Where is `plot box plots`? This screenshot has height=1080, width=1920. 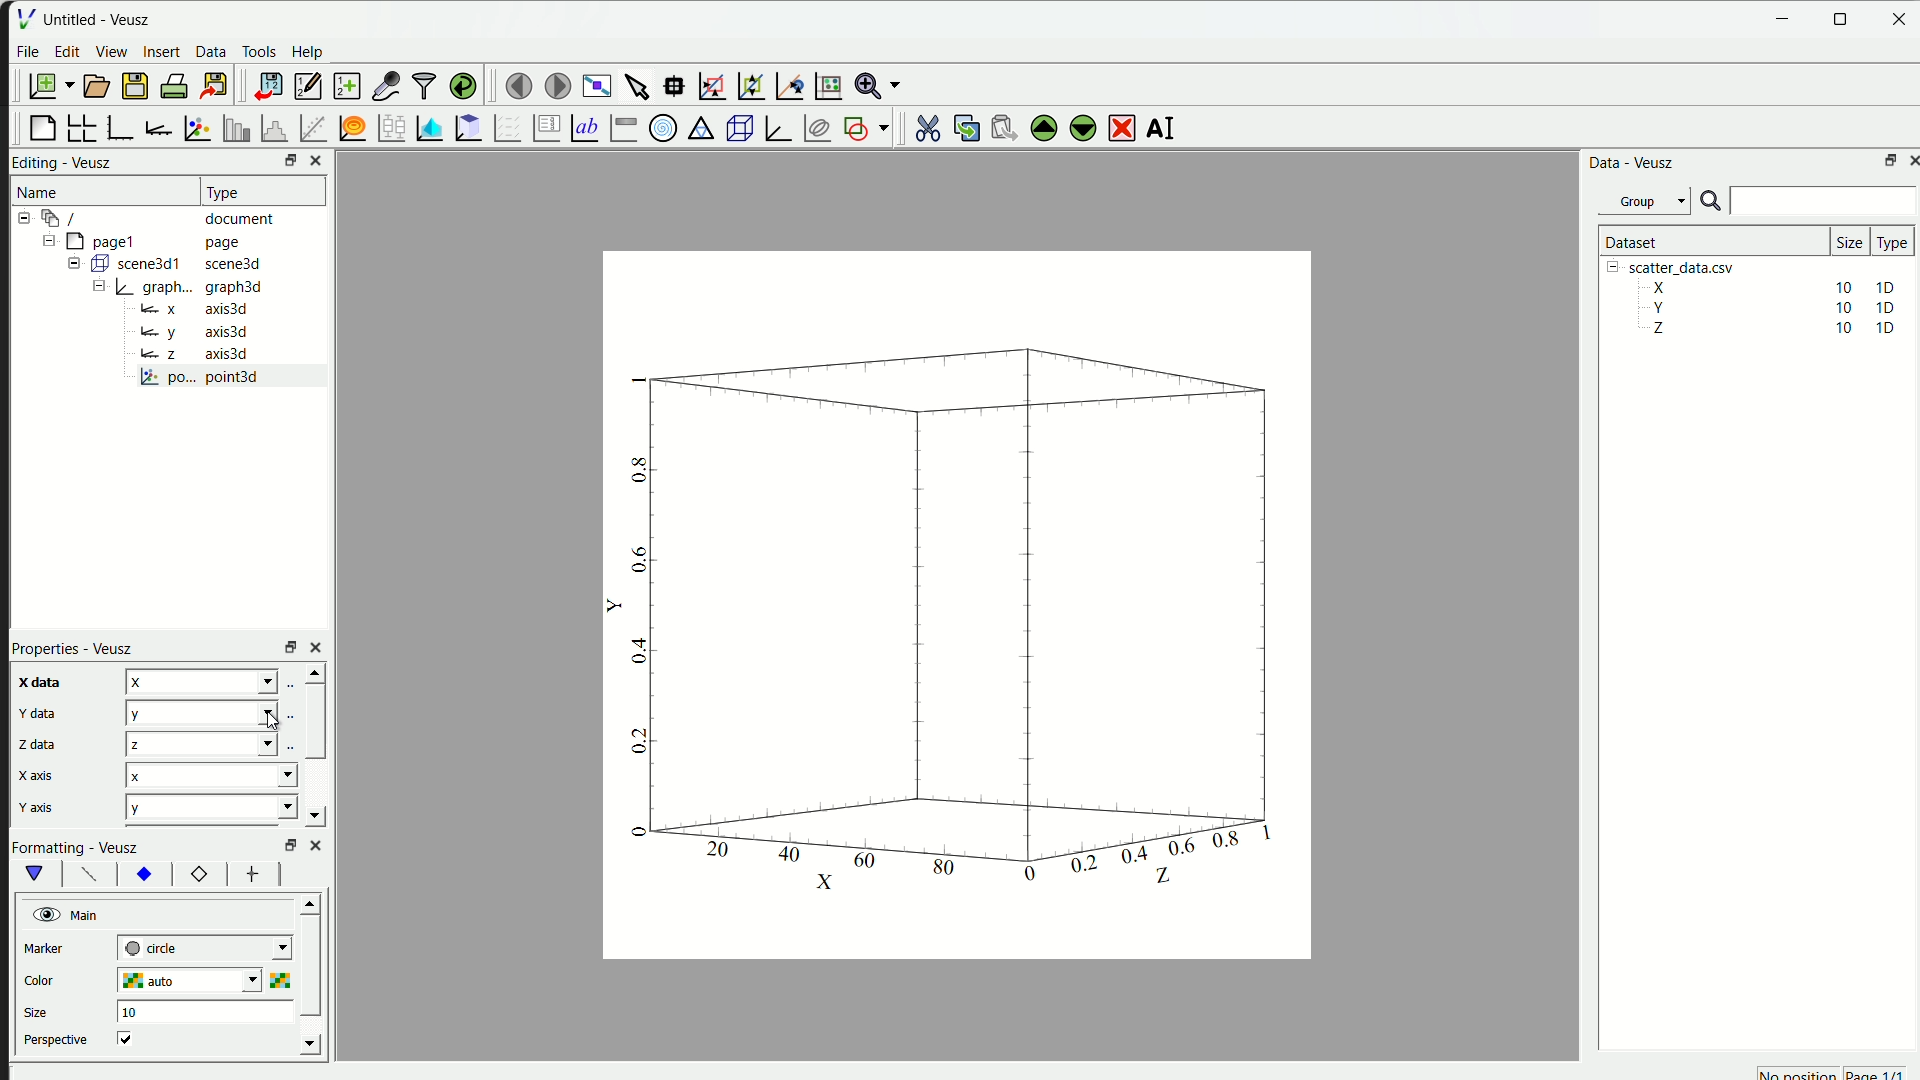
plot box plots is located at coordinates (386, 129).